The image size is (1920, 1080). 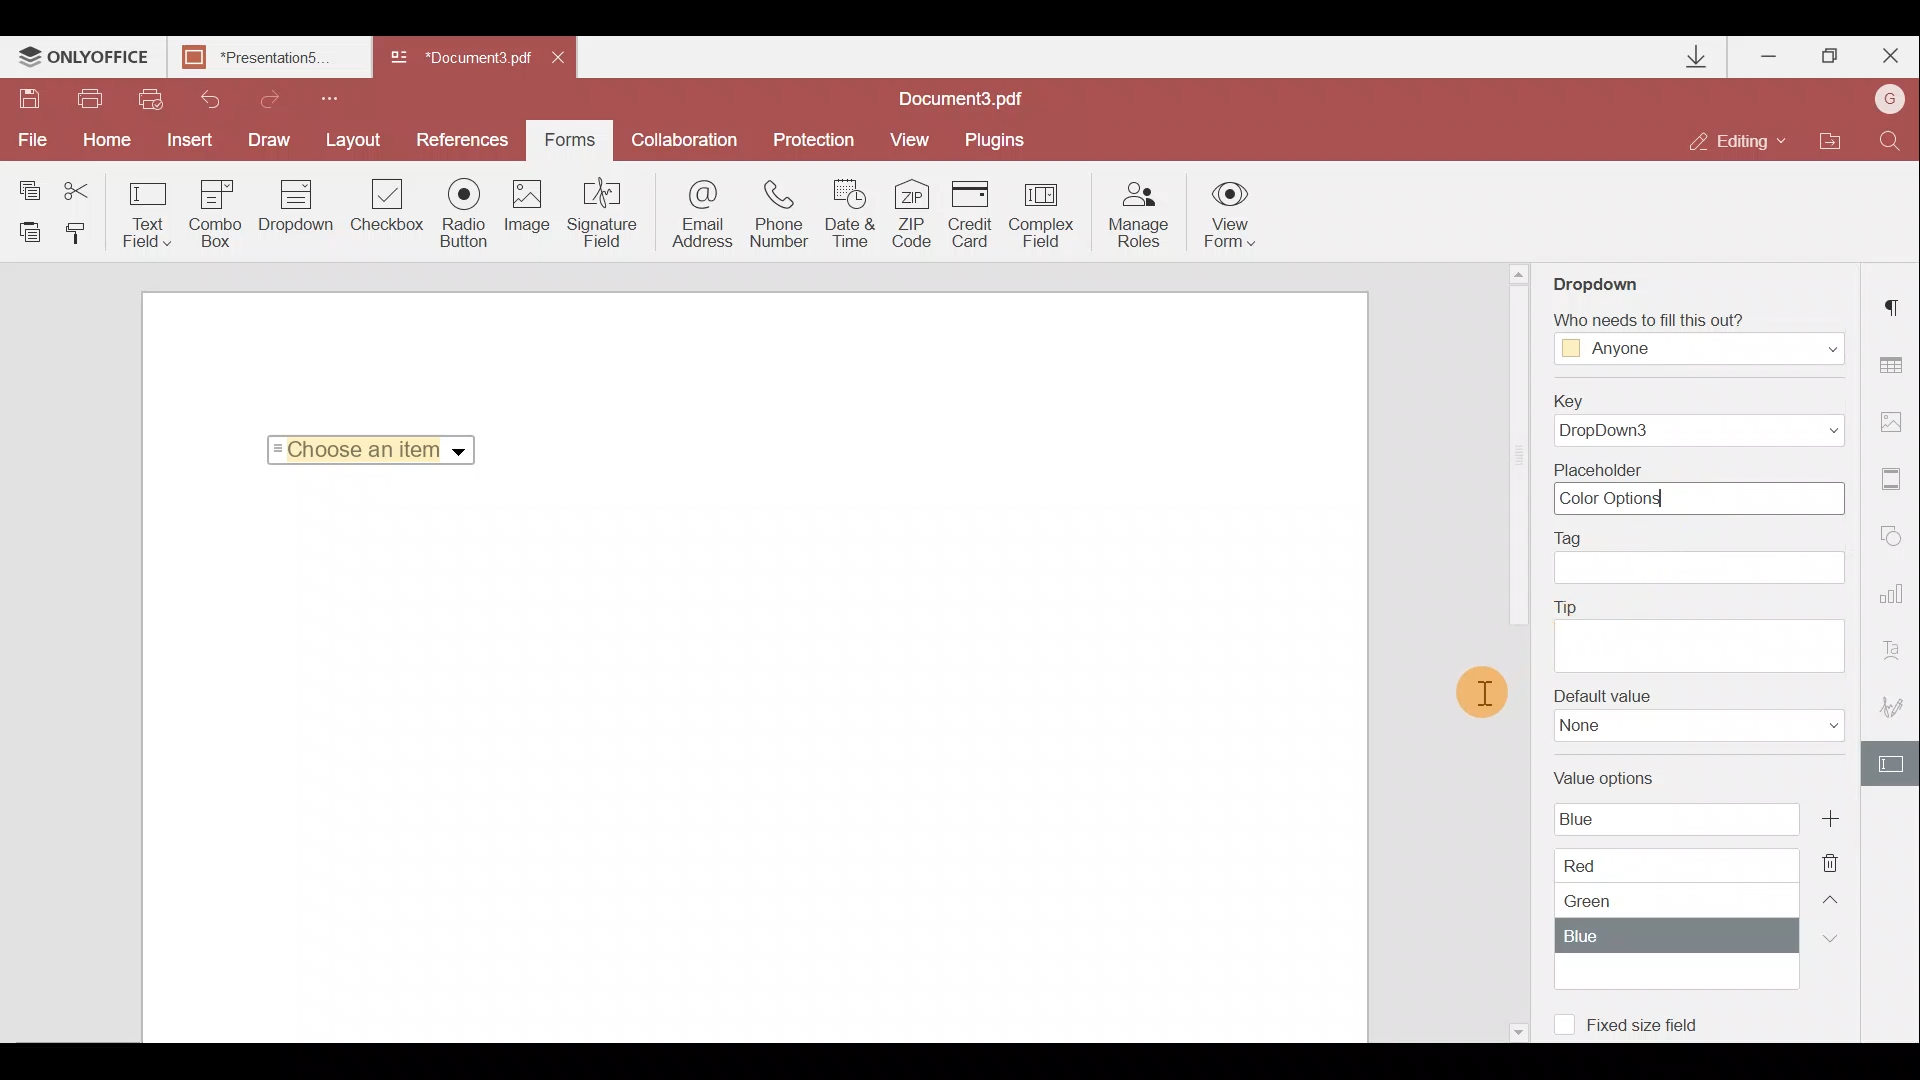 What do you see at coordinates (752, 764) in the screenshot?
I see `Working area` at bounding box center [752, 764].